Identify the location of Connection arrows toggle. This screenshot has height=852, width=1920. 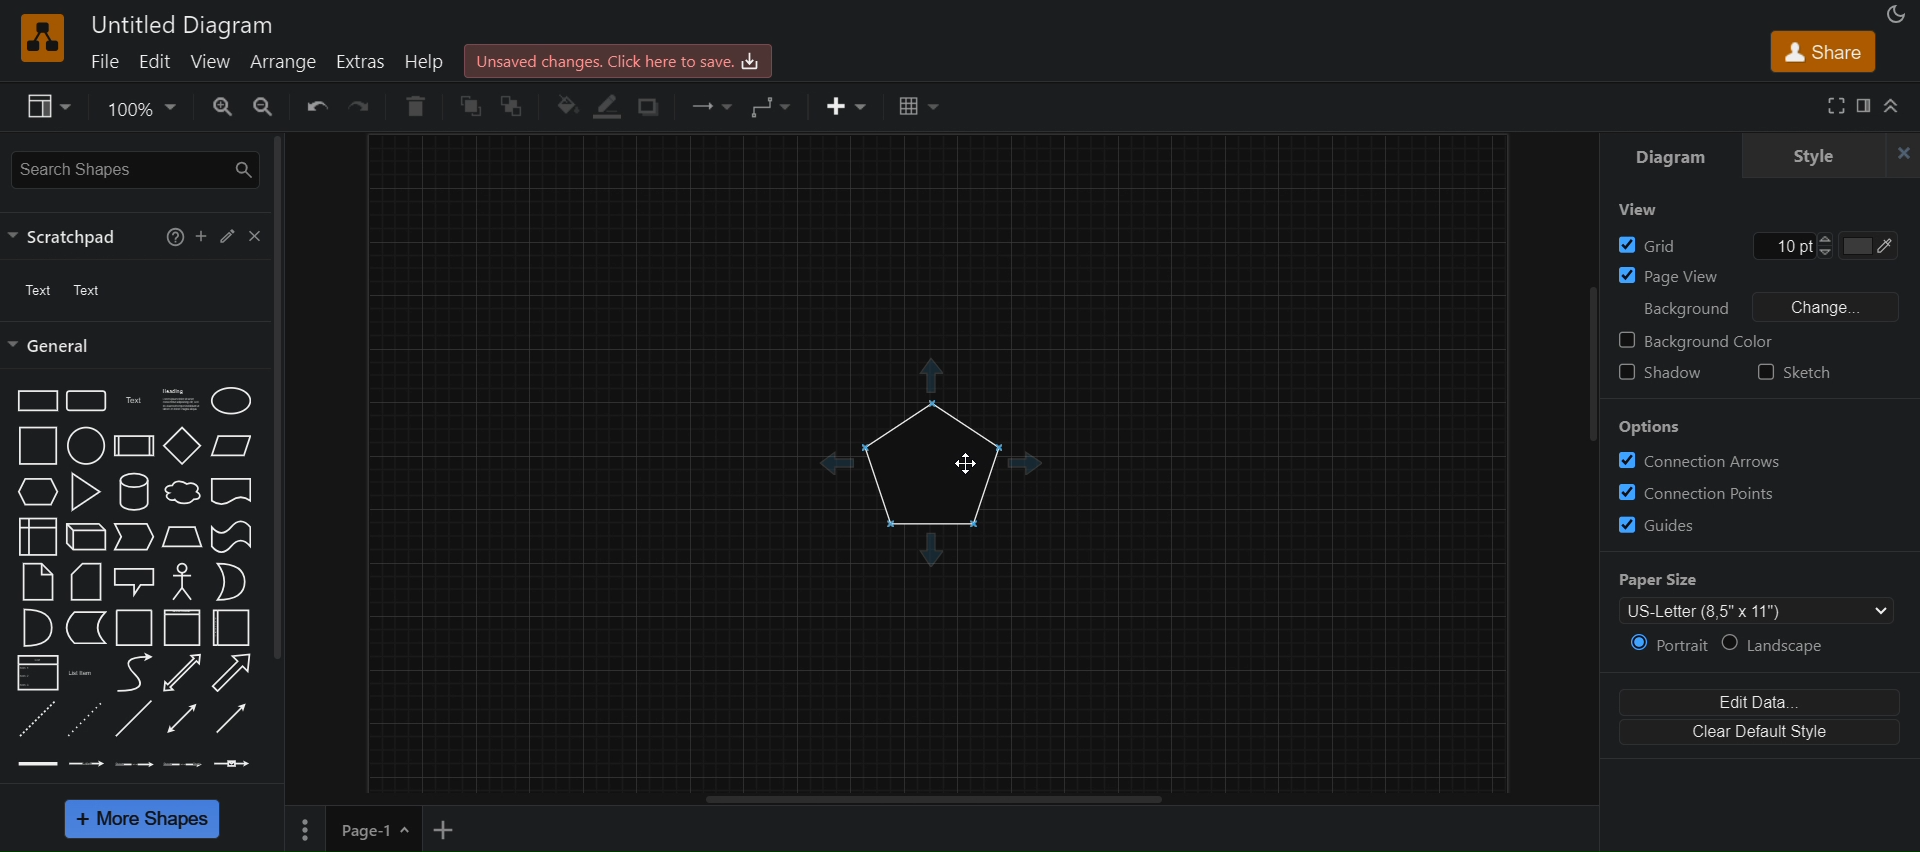
(1702, 461).